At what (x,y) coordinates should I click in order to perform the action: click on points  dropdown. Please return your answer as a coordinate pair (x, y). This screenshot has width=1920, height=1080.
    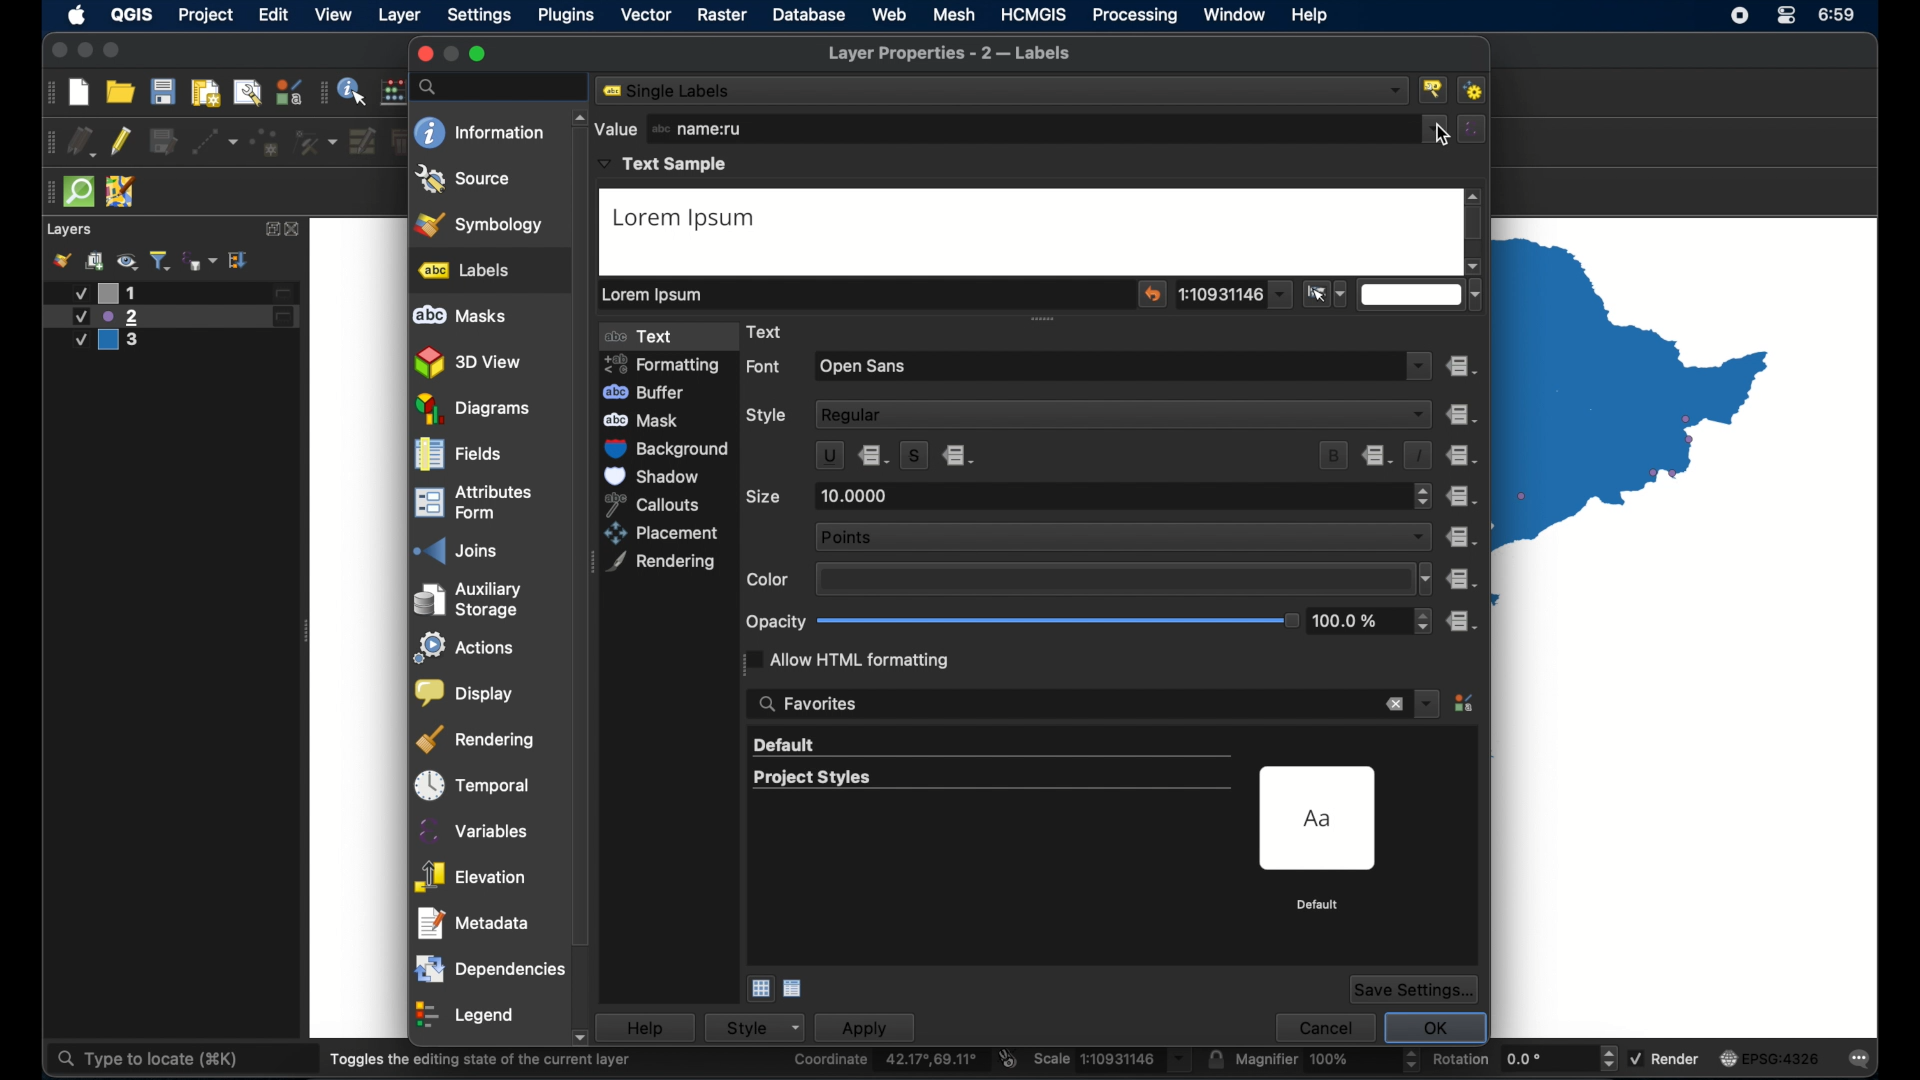
    Looking at the image, I should click on (1122, 535).